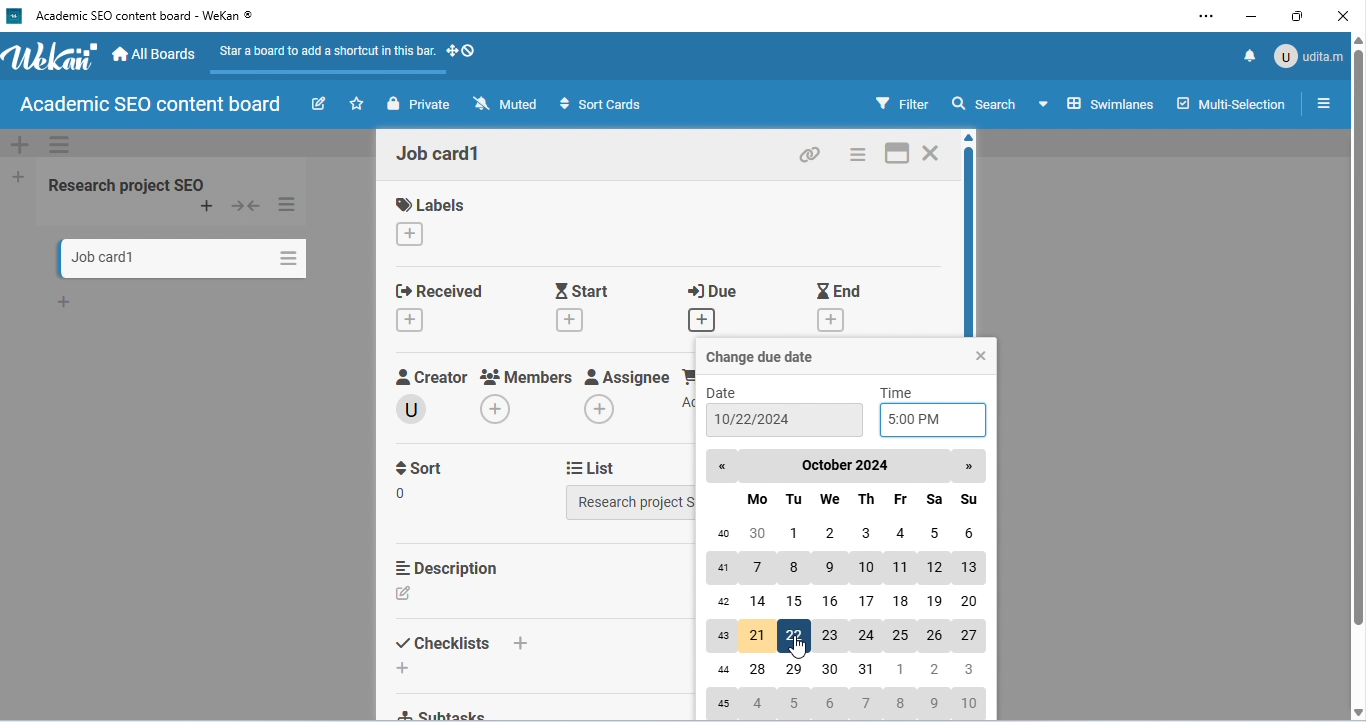 This screenshot has width=1366, height=722. Describe the element at coordinates (412, 494) in the screenshot. I see `edit sort` at that location.